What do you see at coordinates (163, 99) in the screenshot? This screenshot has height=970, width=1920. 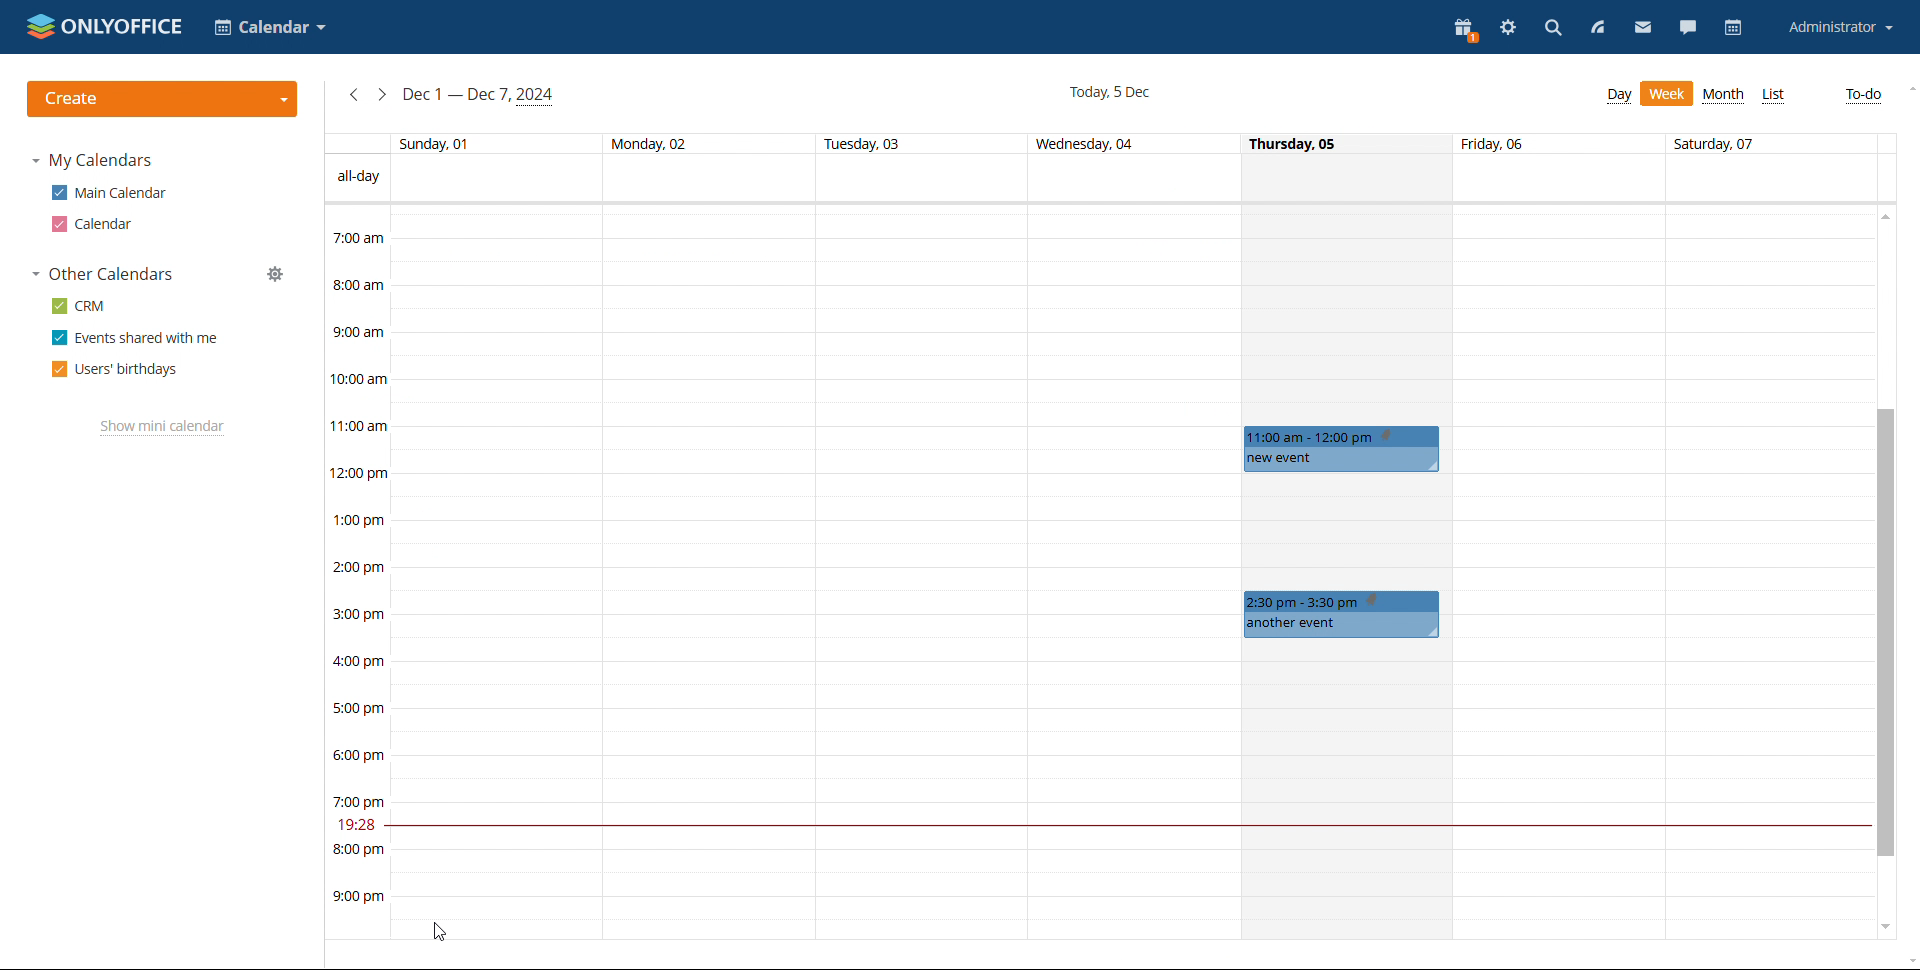 I see `create` at bounding box center [163, 99].